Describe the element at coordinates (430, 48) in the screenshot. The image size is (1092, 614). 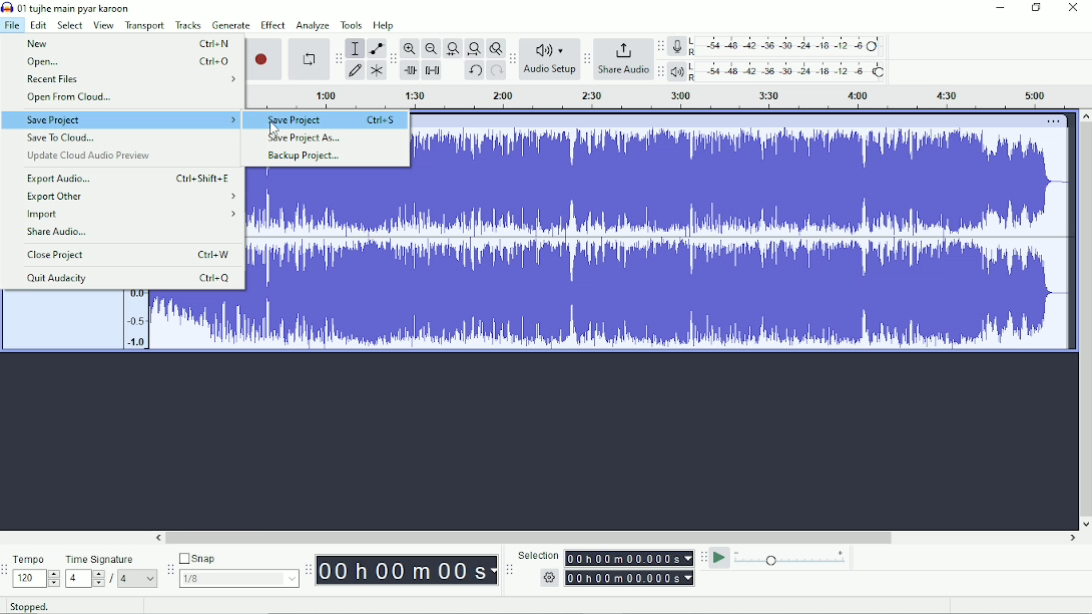
I see `Zoom Out` at that location.